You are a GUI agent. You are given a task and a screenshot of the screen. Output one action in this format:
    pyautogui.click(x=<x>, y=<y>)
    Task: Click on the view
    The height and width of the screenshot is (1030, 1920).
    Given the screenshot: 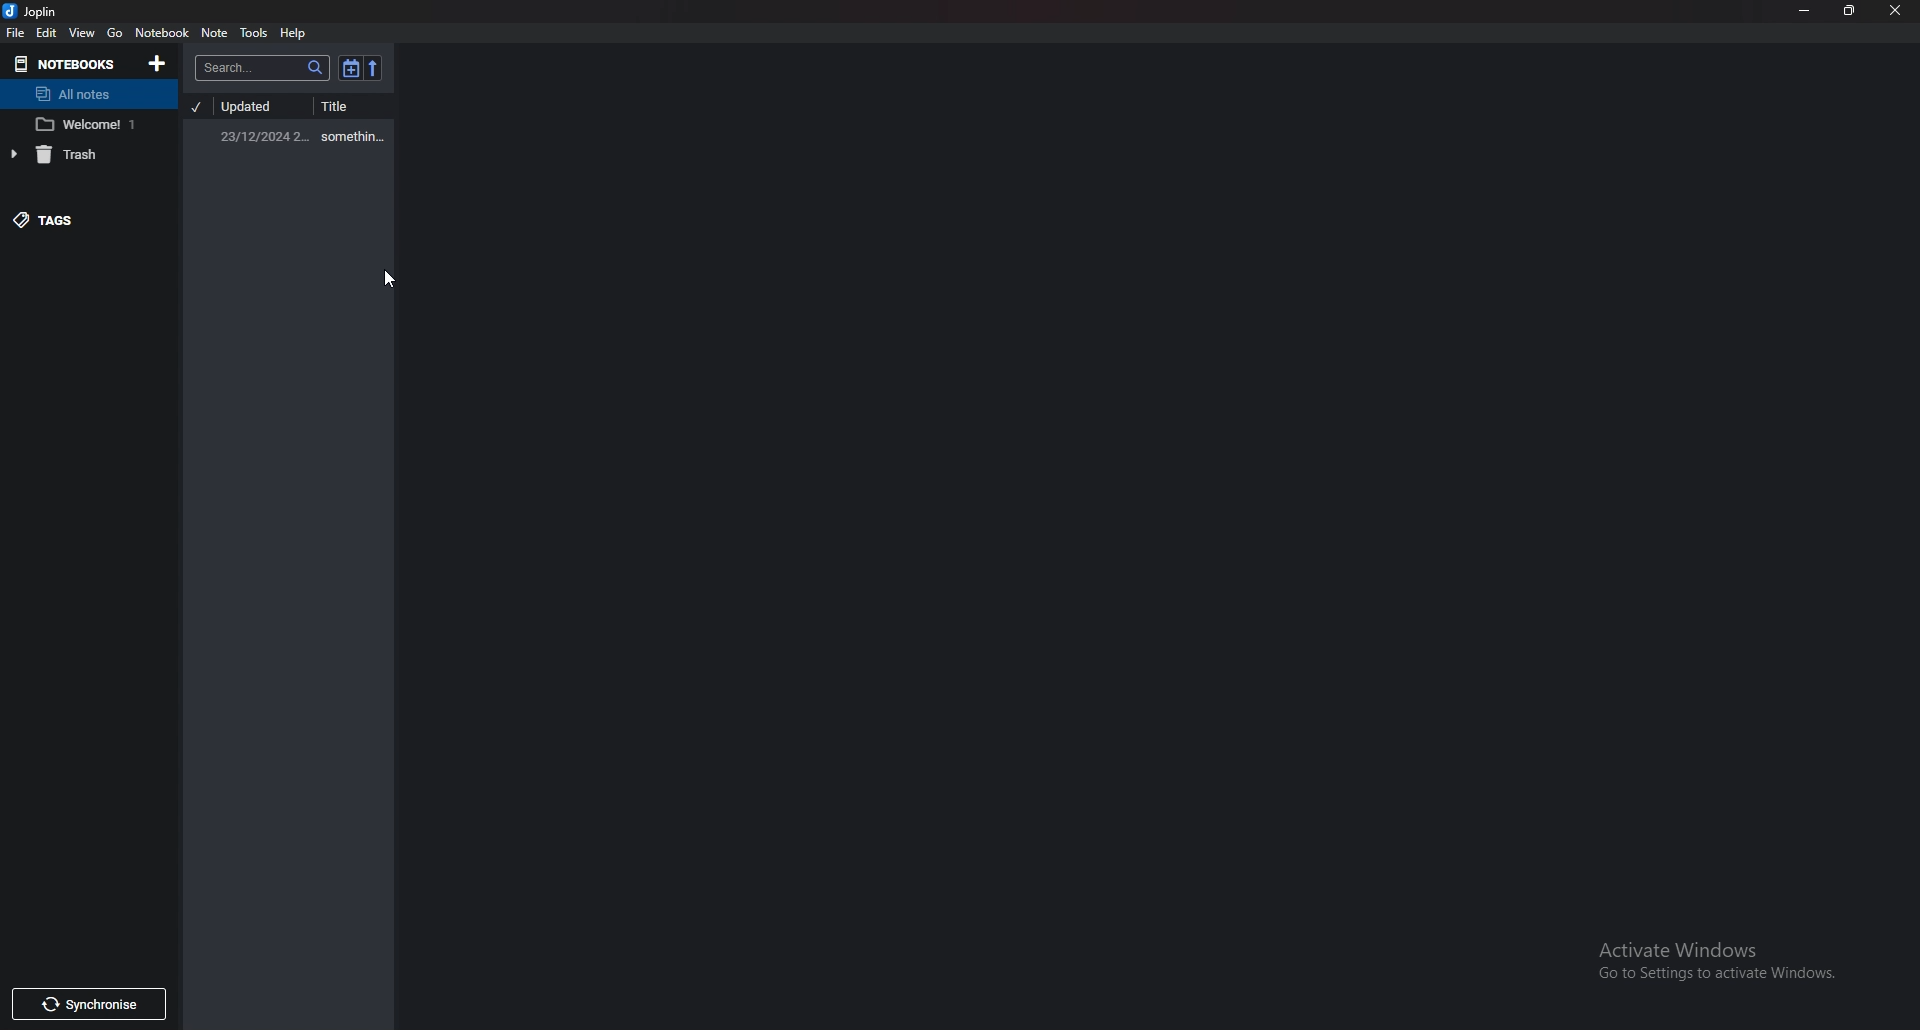 What is the action you would take?
    pyautogui.click(x=82, y=34)
    